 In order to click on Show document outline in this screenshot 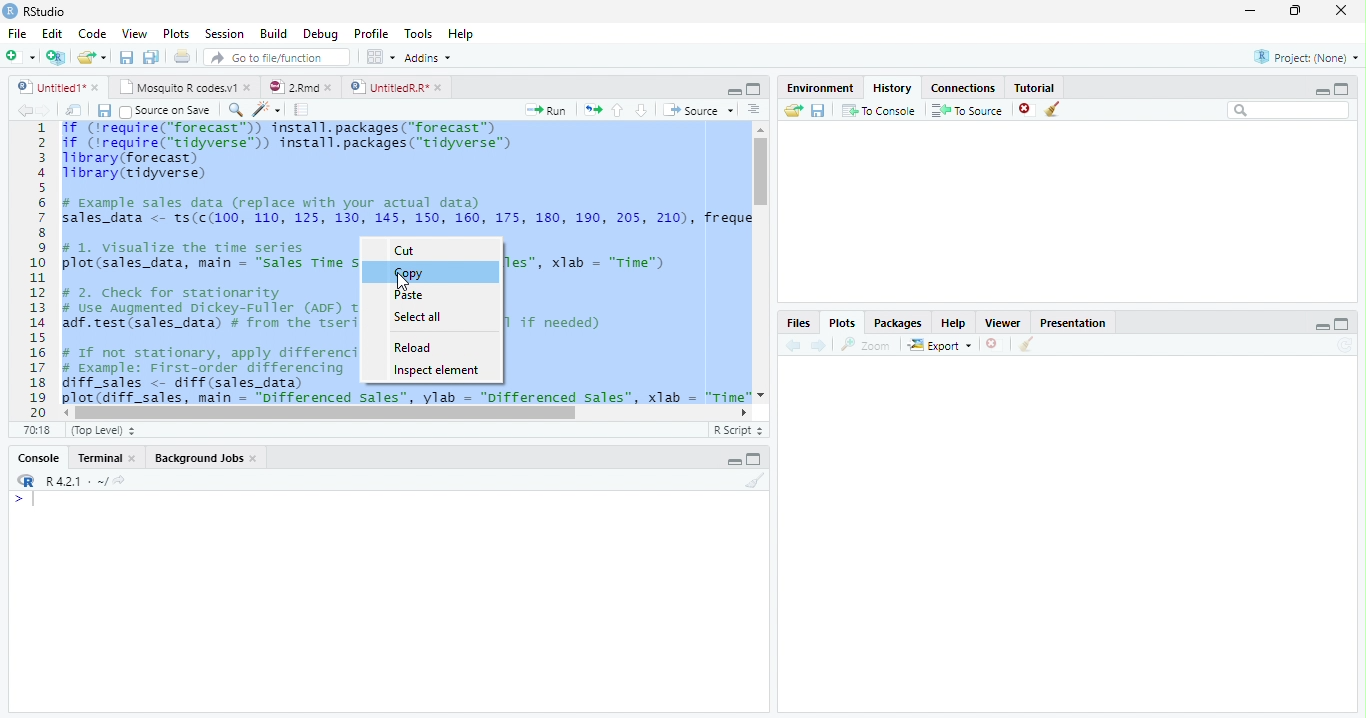, I will do `click(754, 111)`.